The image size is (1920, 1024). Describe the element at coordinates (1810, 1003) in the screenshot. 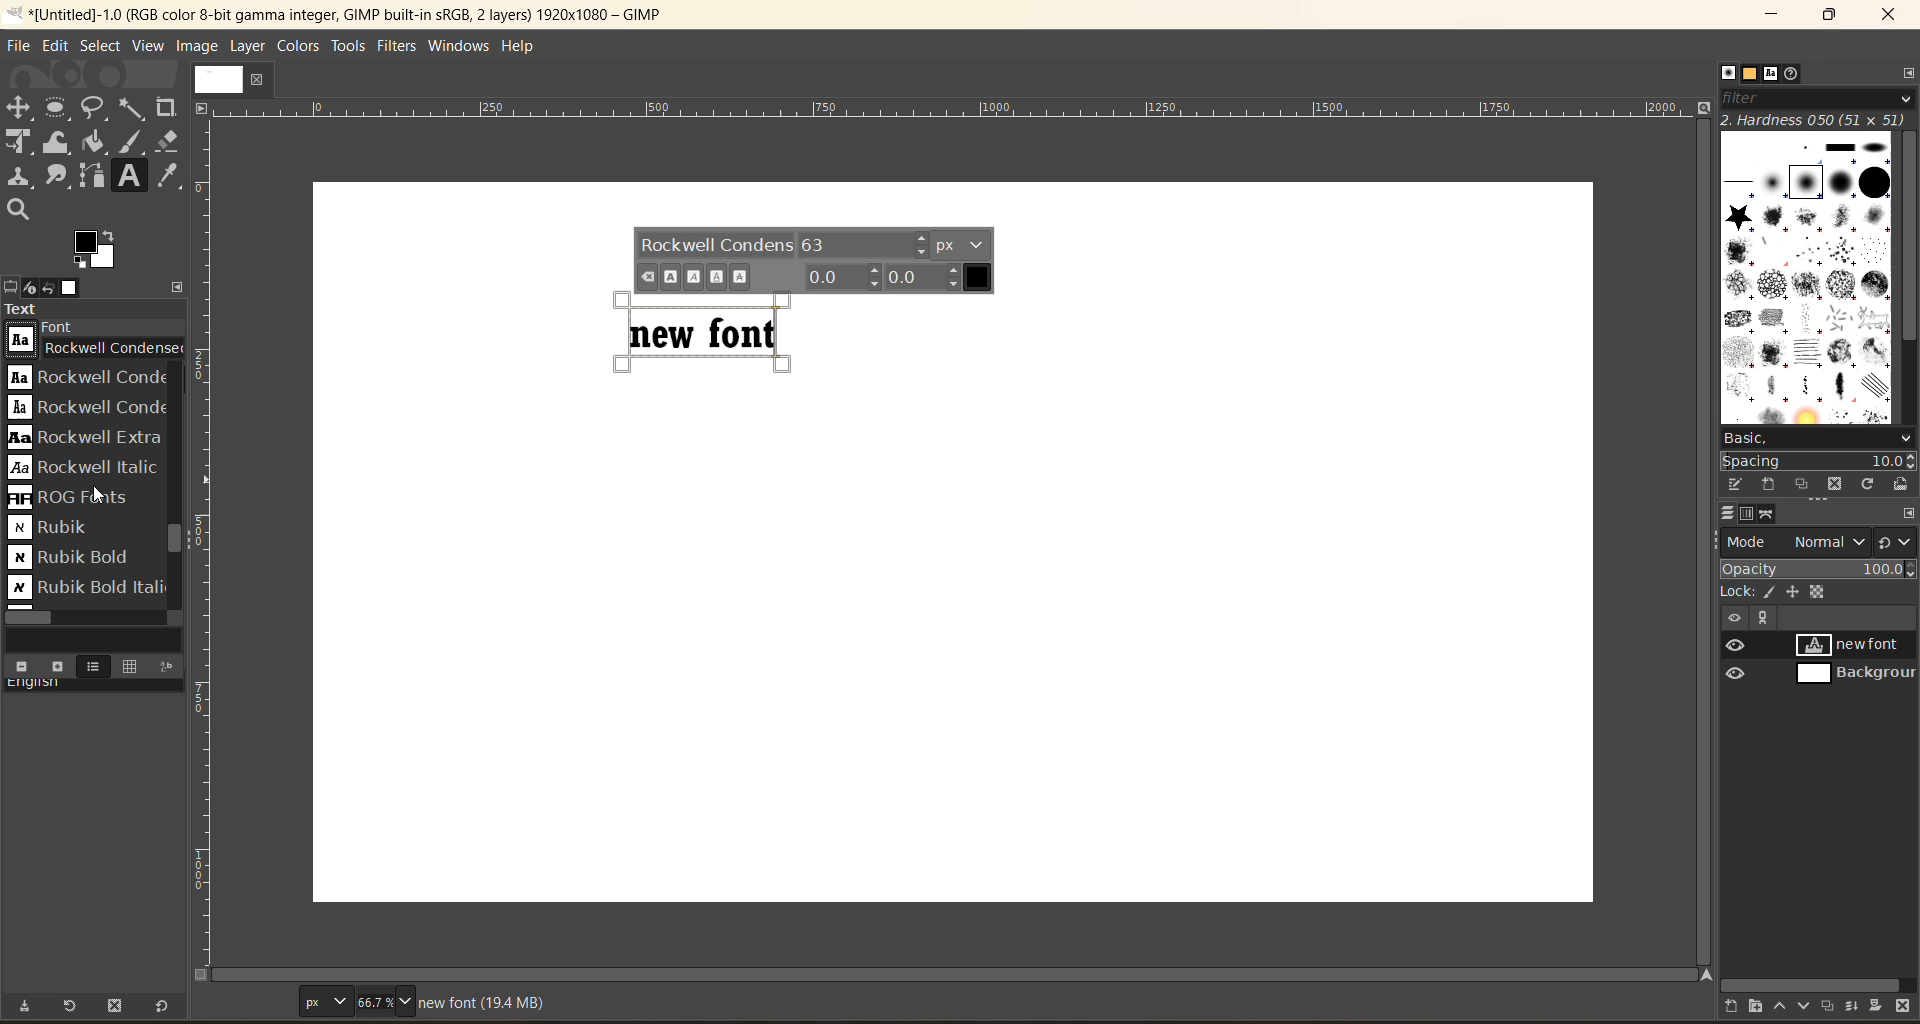

I see `lower this layer` at that location.